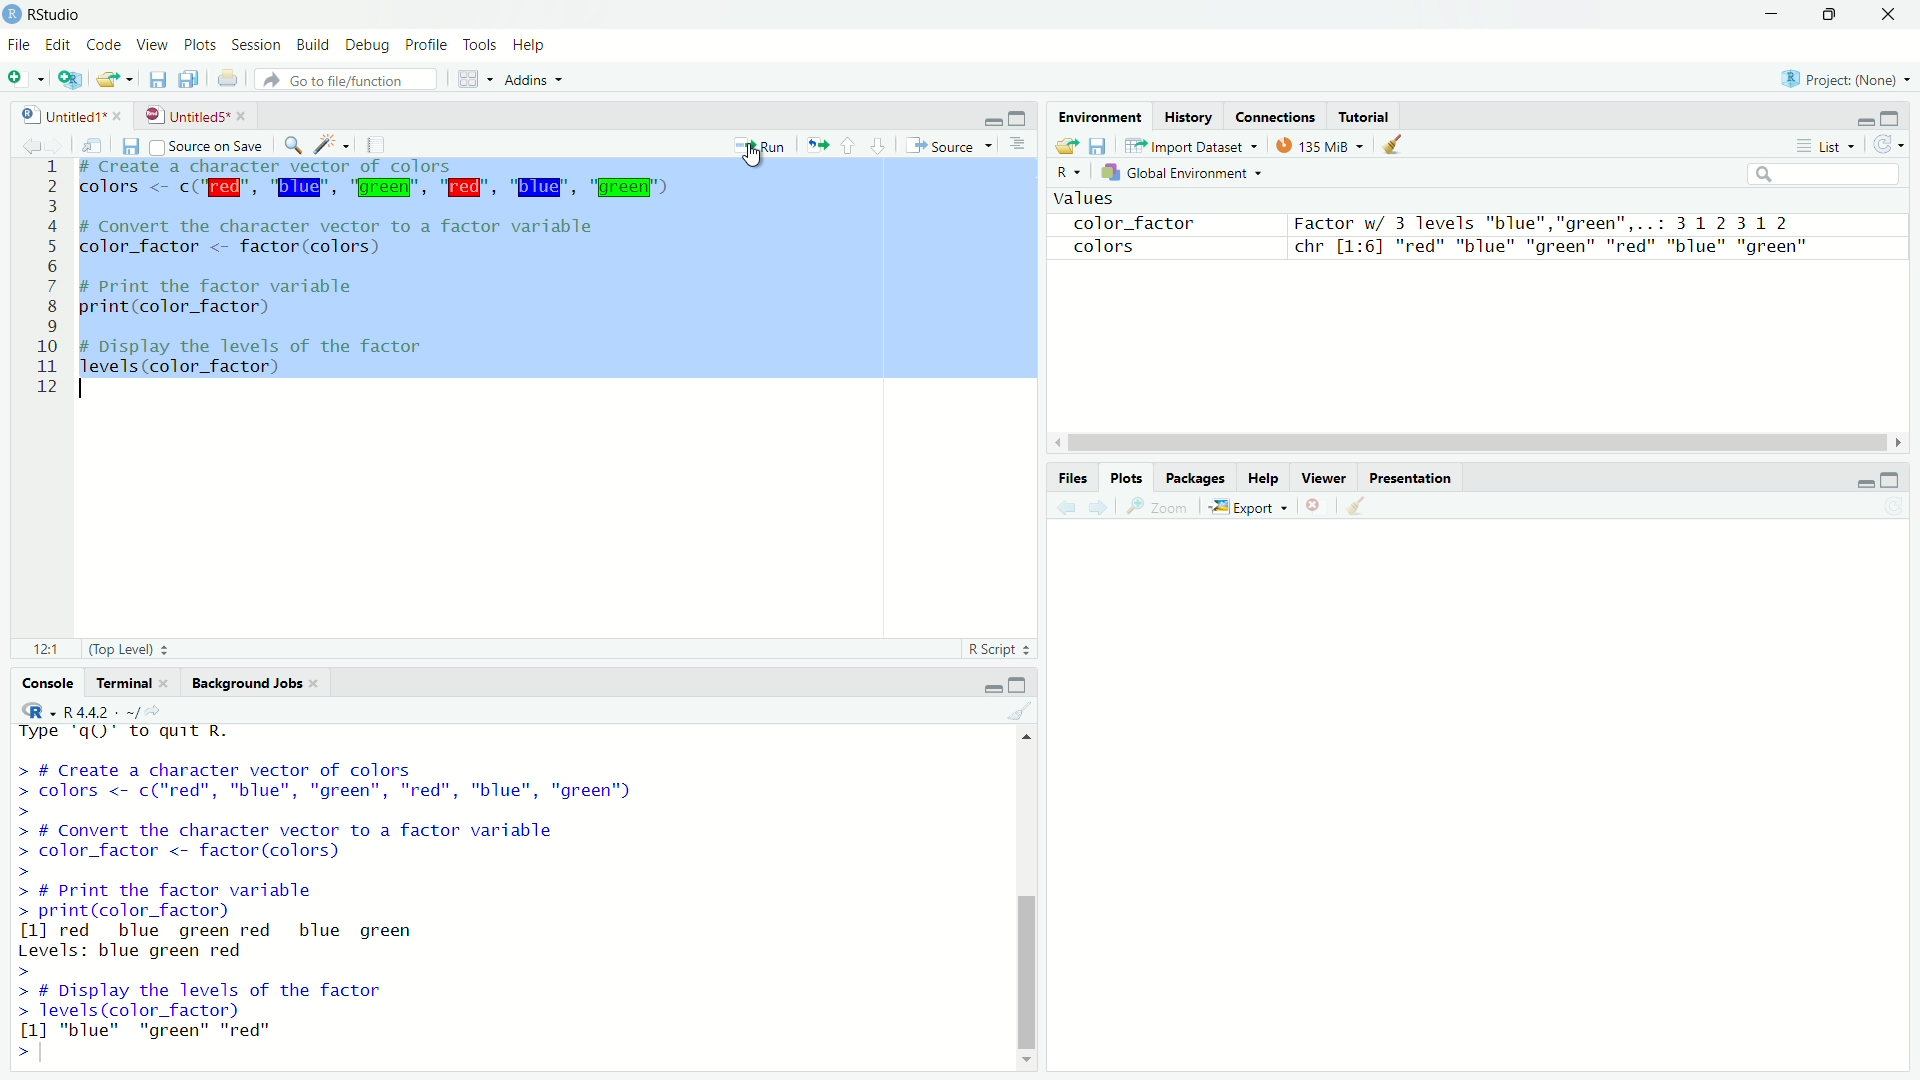 The width and height of the screenshot is (1920, 1080). I want to click on clear objects from workspace, so click(1389, 145).